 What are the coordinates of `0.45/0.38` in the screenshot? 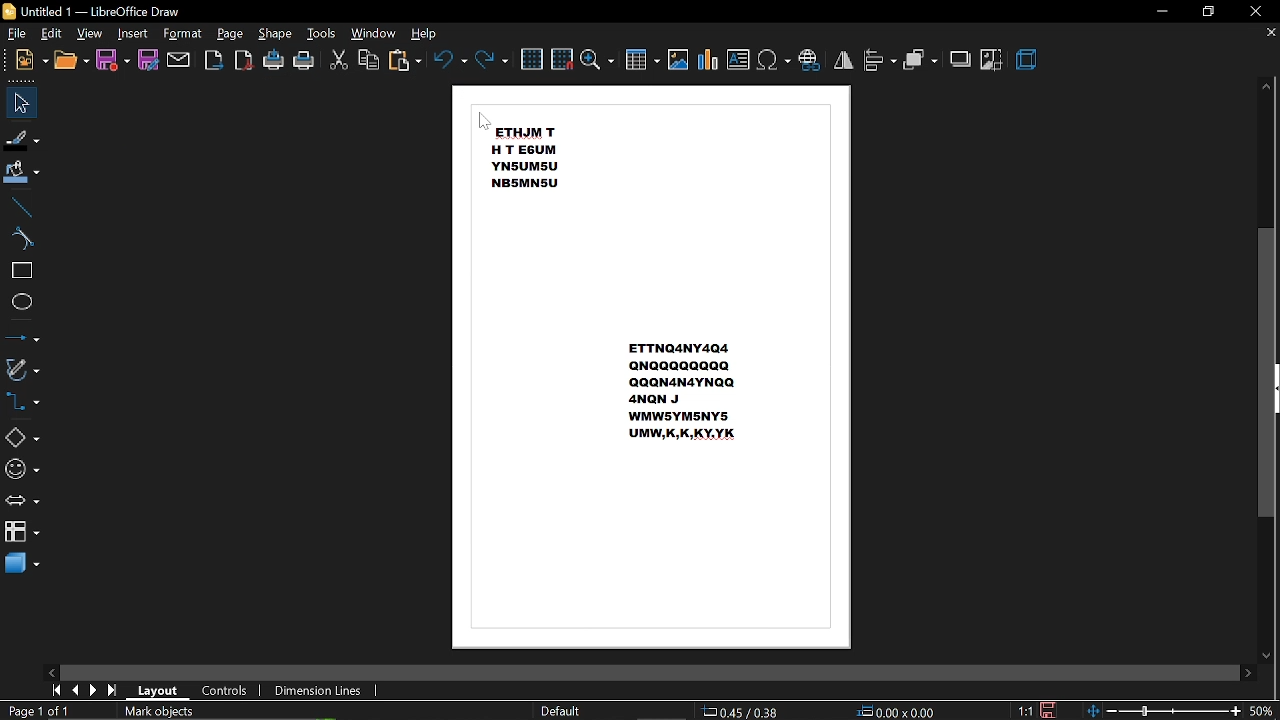 It's located at (743, 708).